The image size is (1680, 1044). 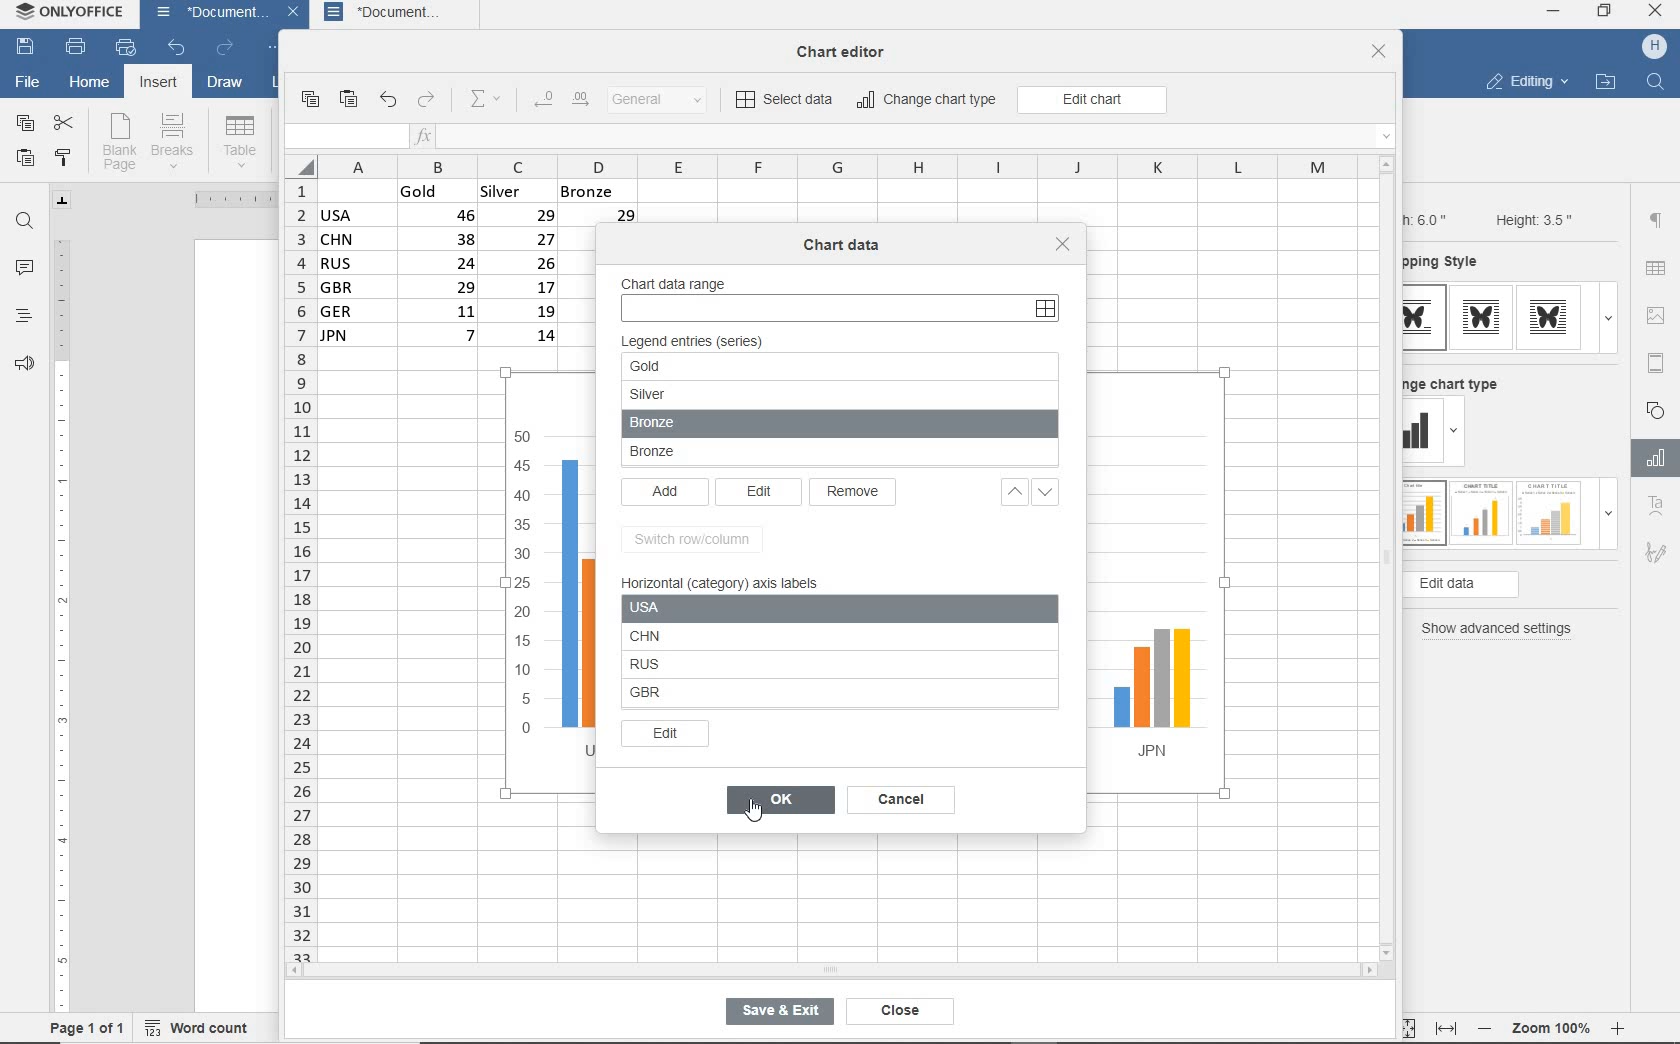 I want to click on cancel, so click(x=908, y=801).